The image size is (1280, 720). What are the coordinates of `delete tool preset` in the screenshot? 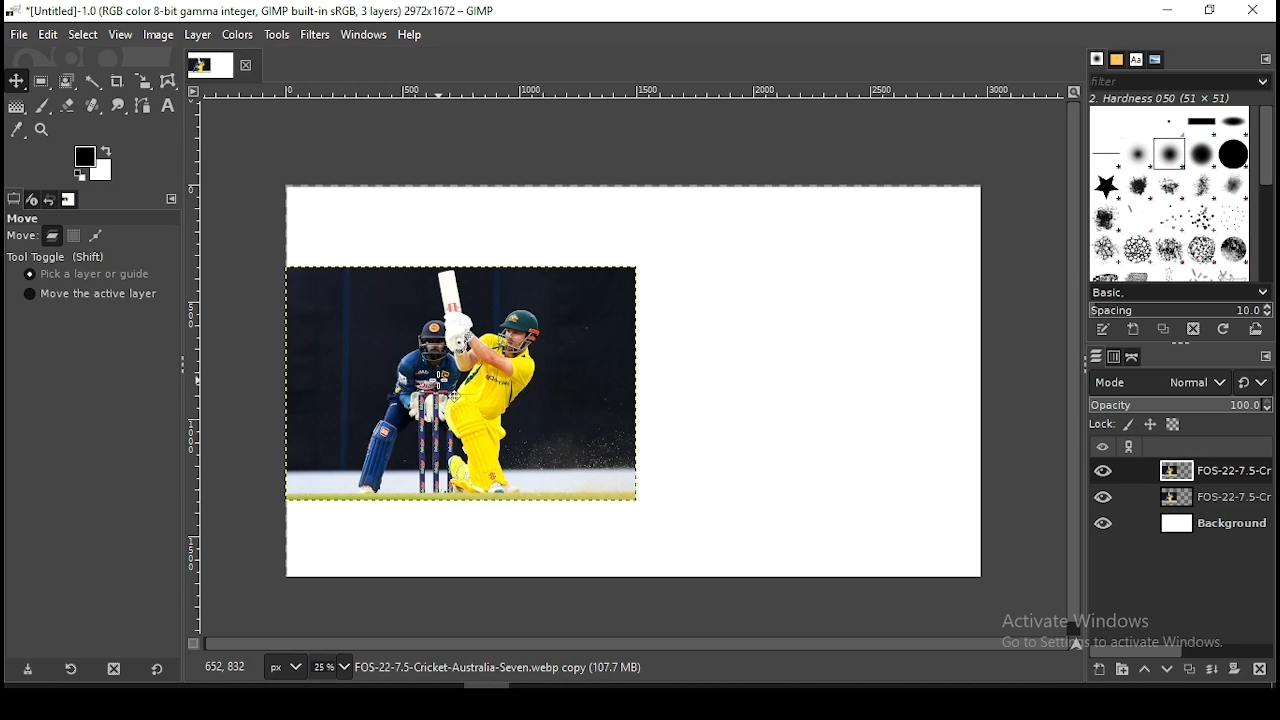 It's located at (116, 668).